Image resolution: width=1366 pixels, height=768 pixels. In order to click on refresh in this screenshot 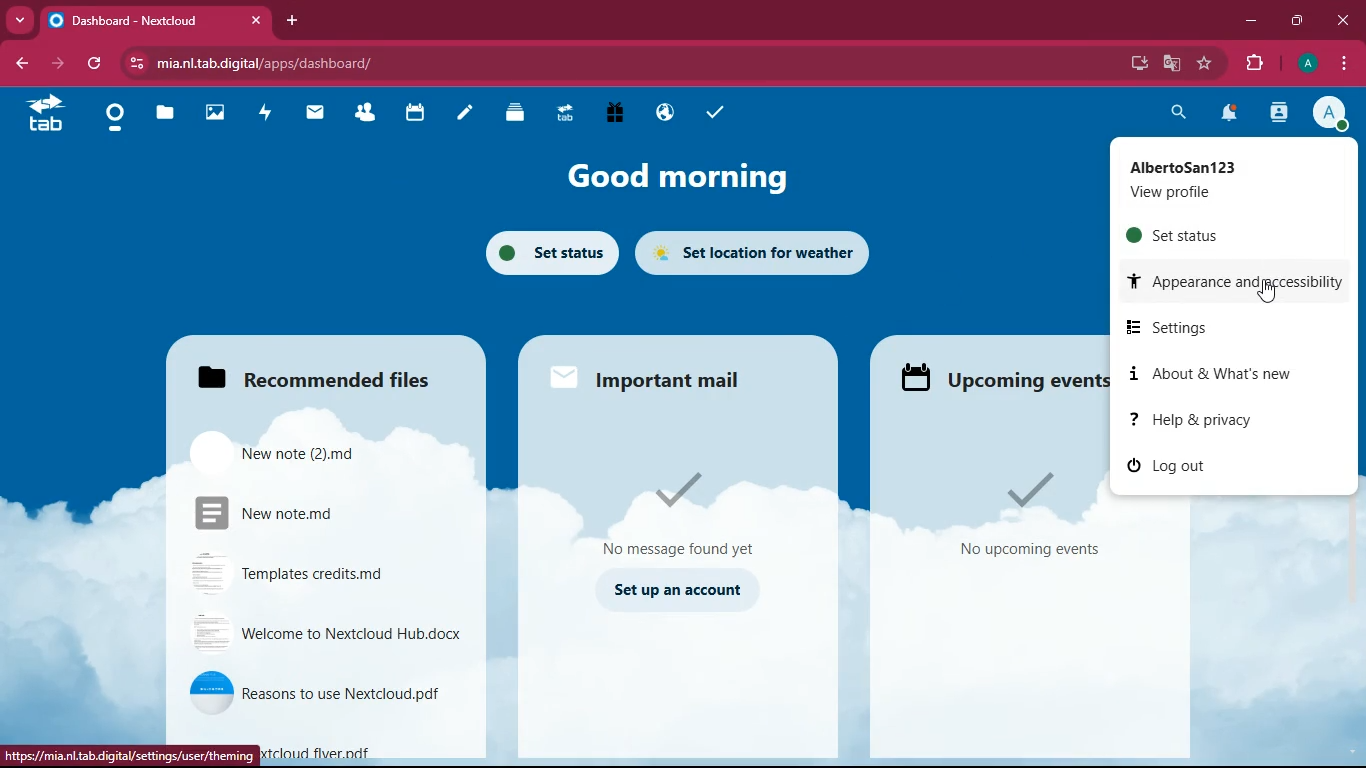, I will do `click(91, 65)`.